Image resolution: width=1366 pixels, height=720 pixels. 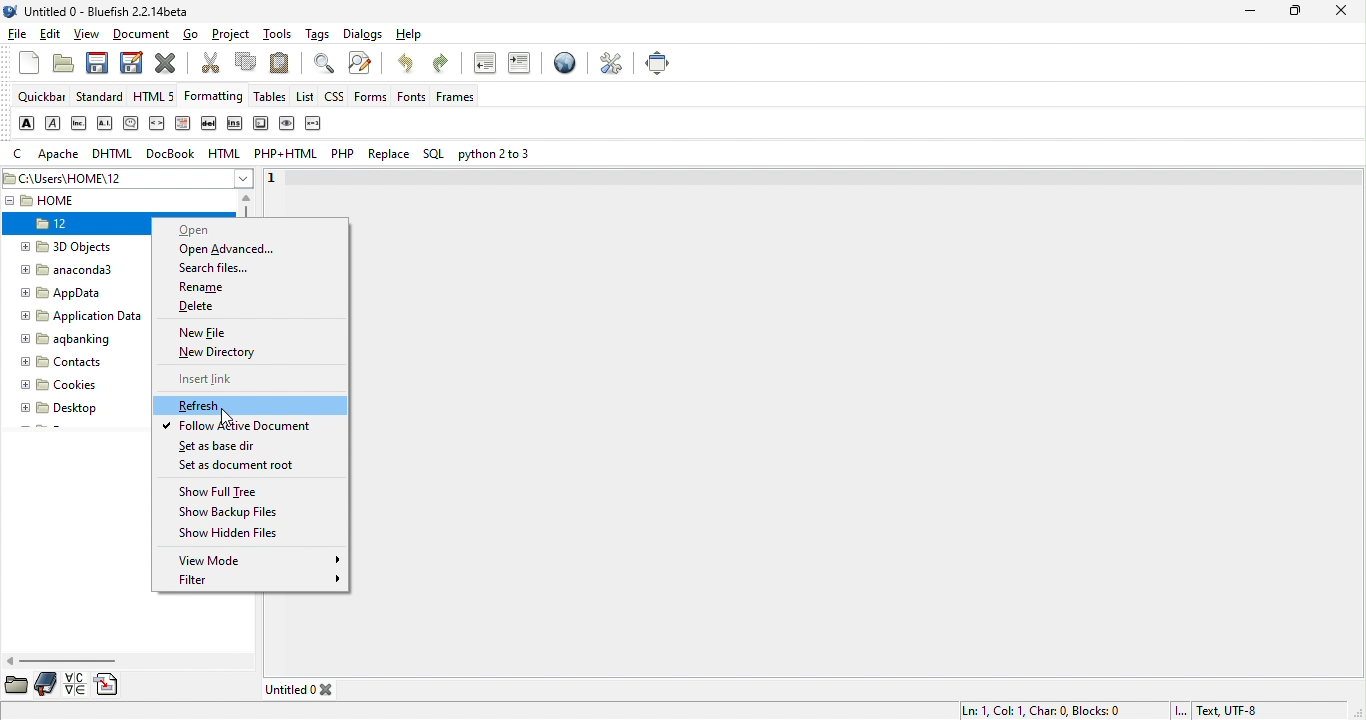 What do you see at coordinates (254, 560) in the screenshot?
I see `view mode` at bounding box center [254, 560].